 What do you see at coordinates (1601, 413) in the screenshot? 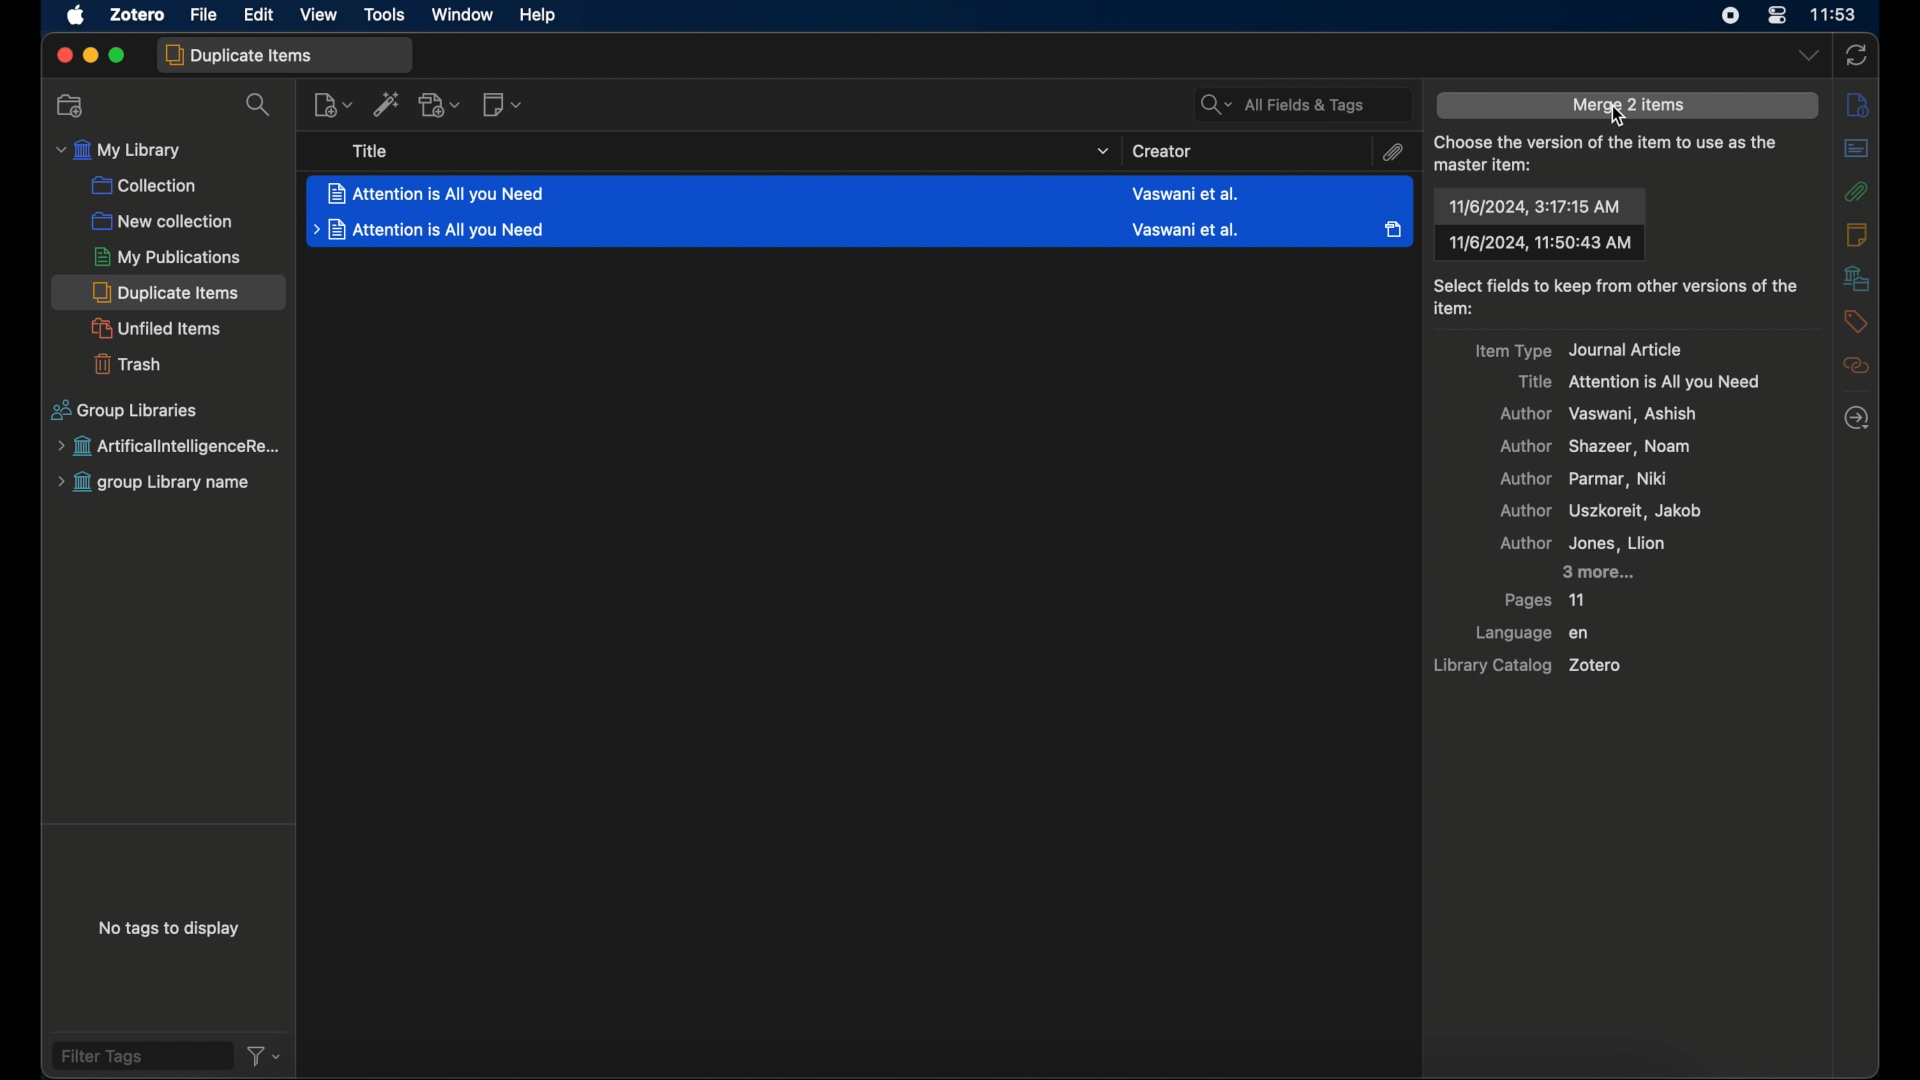
I see `author vaswani, ashish` at bounding box center [1601, 413].